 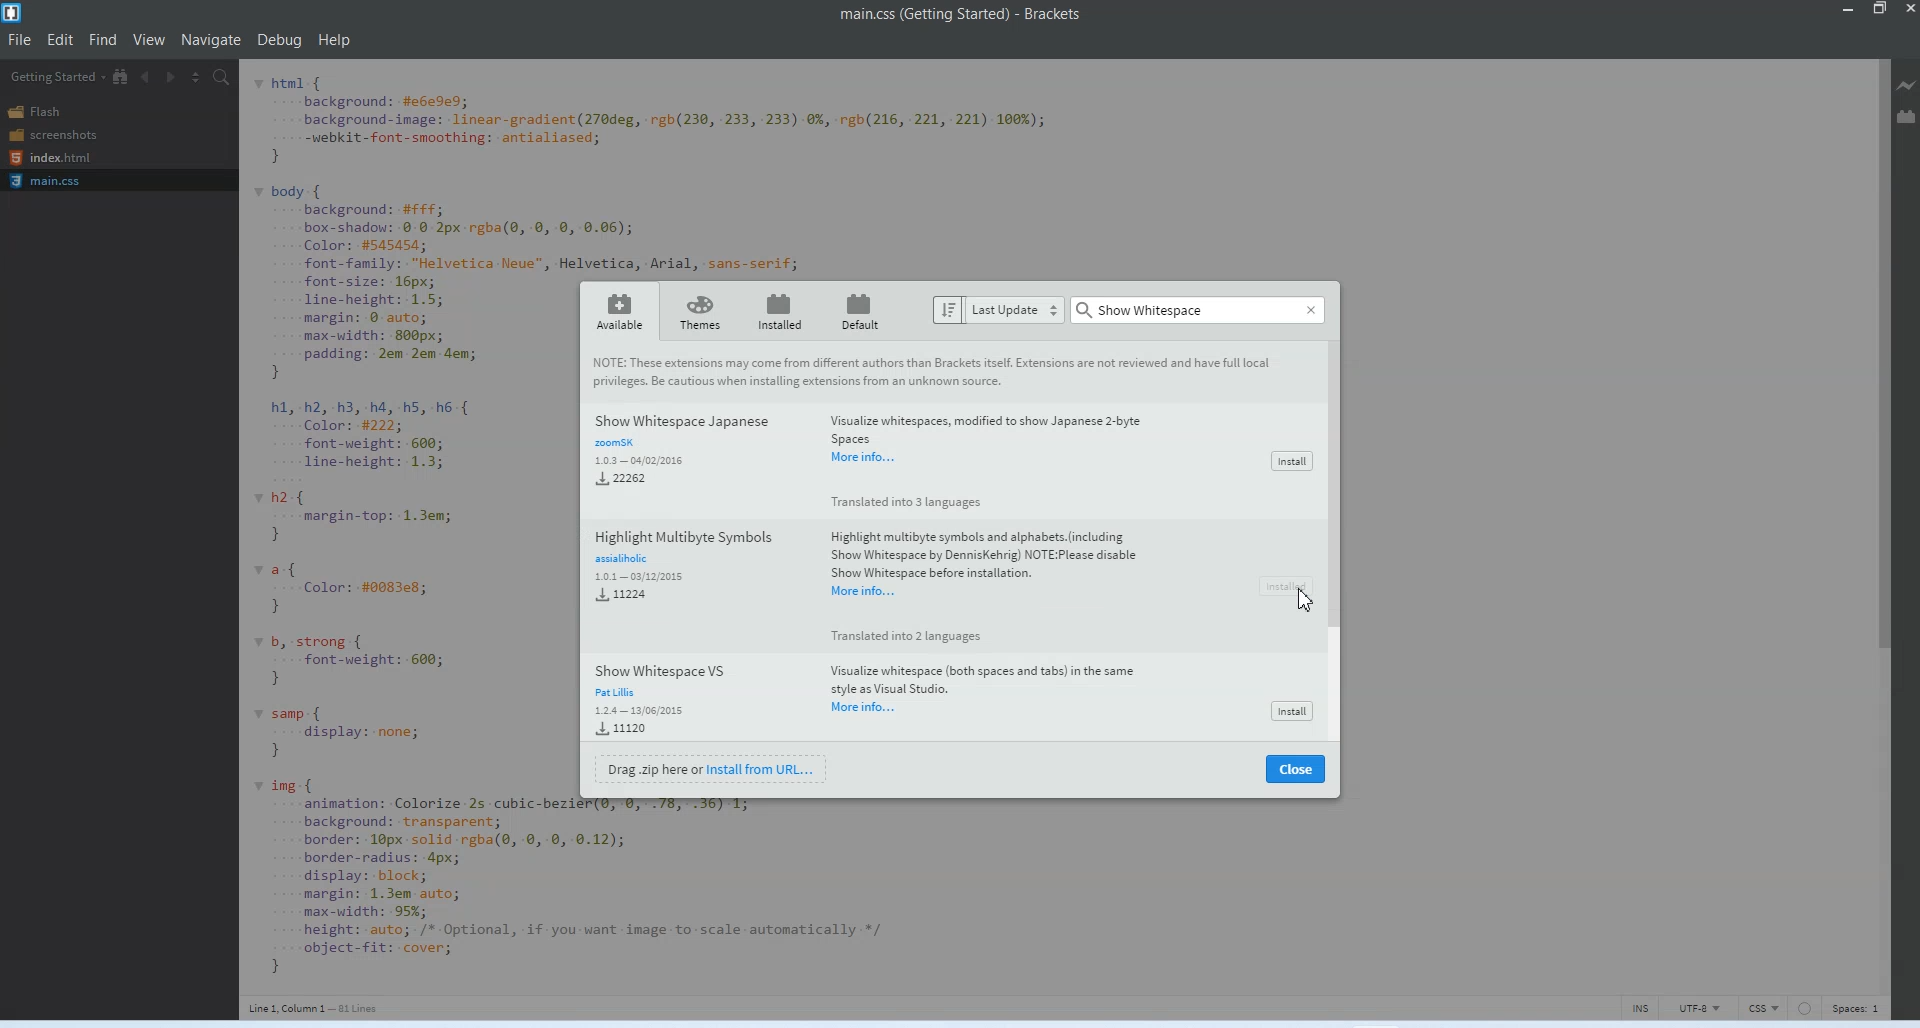 I want to click on Text, so click(x=935, y=372).